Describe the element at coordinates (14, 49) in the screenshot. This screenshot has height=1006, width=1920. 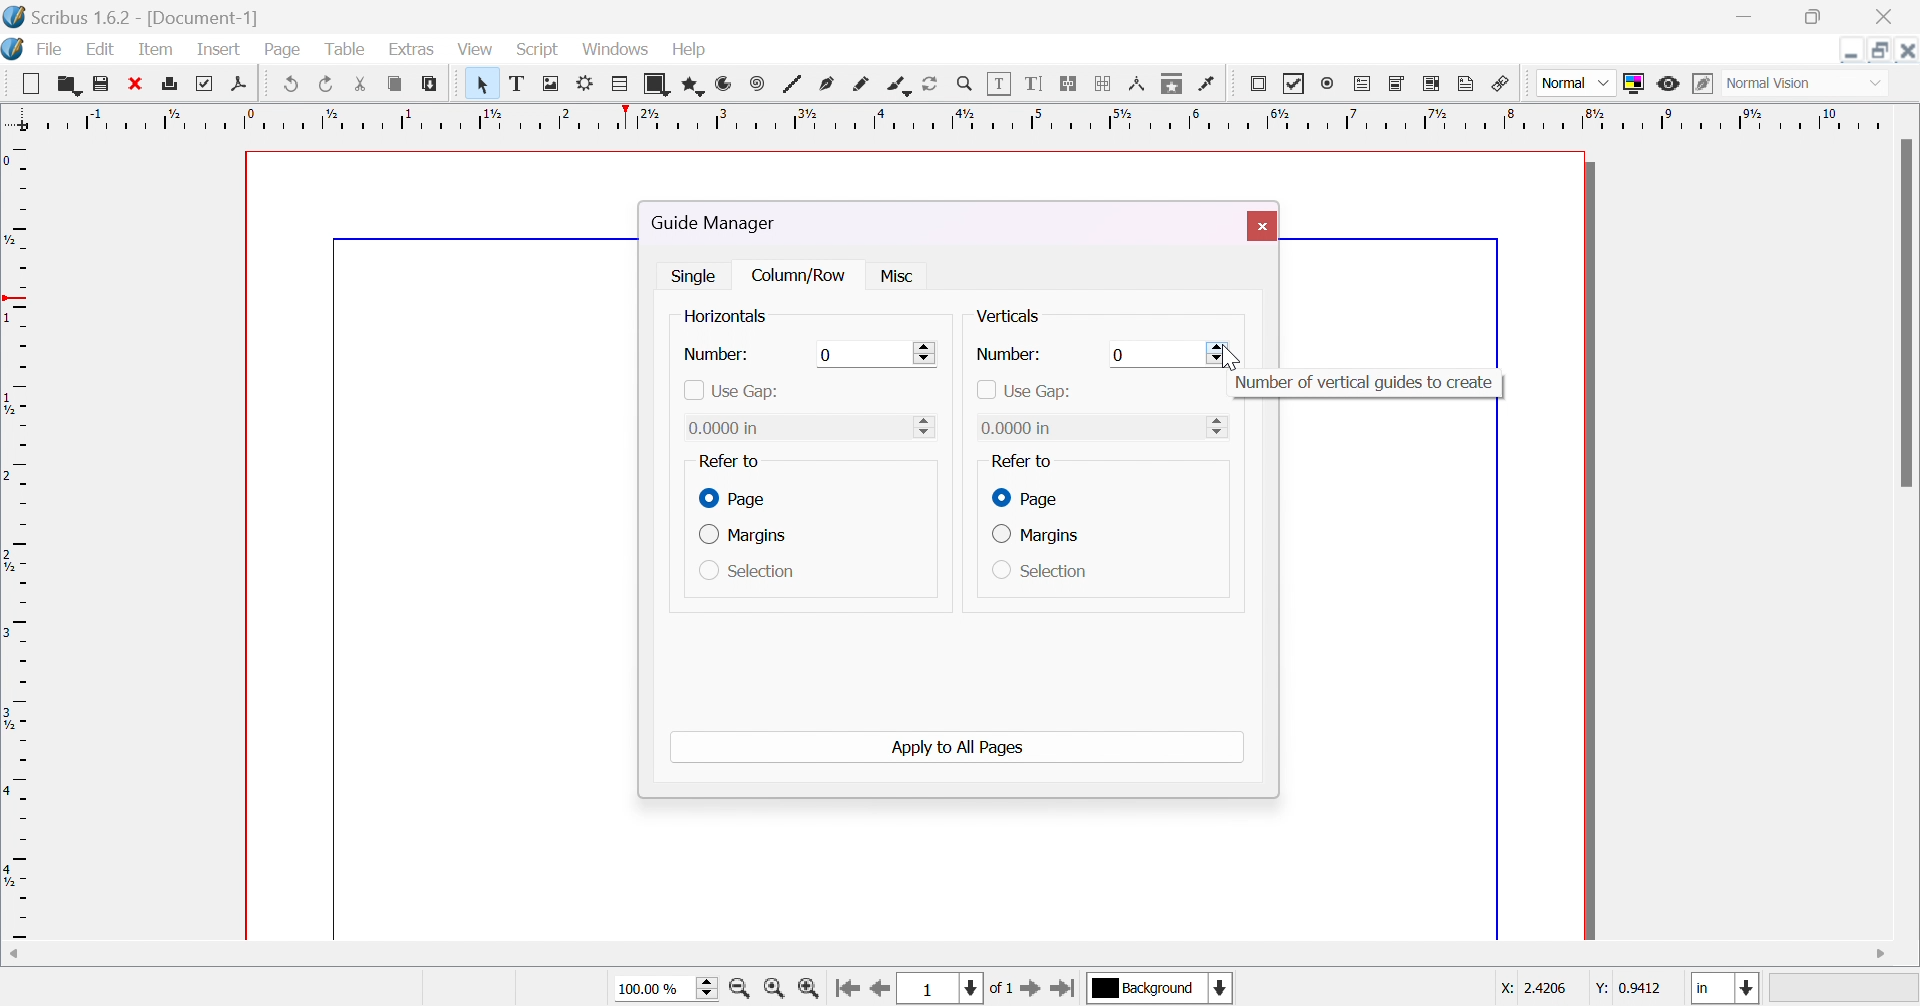
I see `Icon` at that location.